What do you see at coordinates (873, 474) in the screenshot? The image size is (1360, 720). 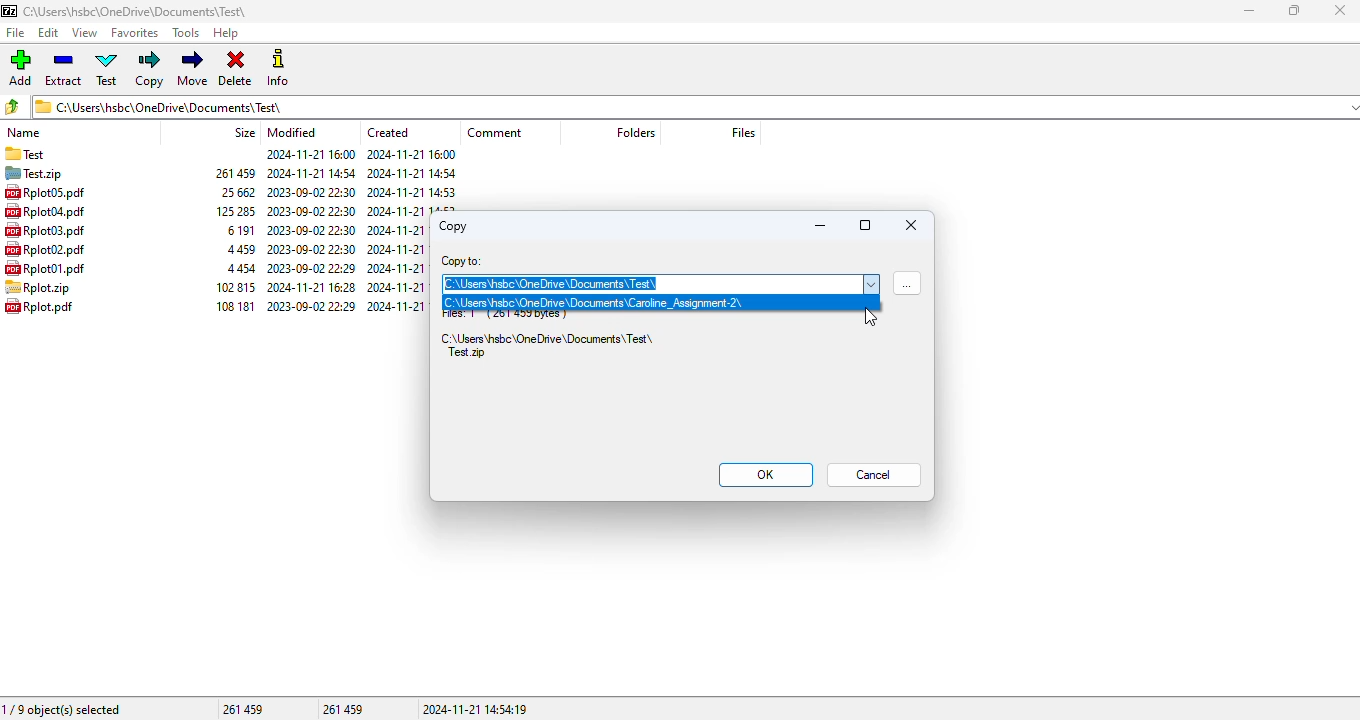 I see `cancel` at bounding box center [873, 474].